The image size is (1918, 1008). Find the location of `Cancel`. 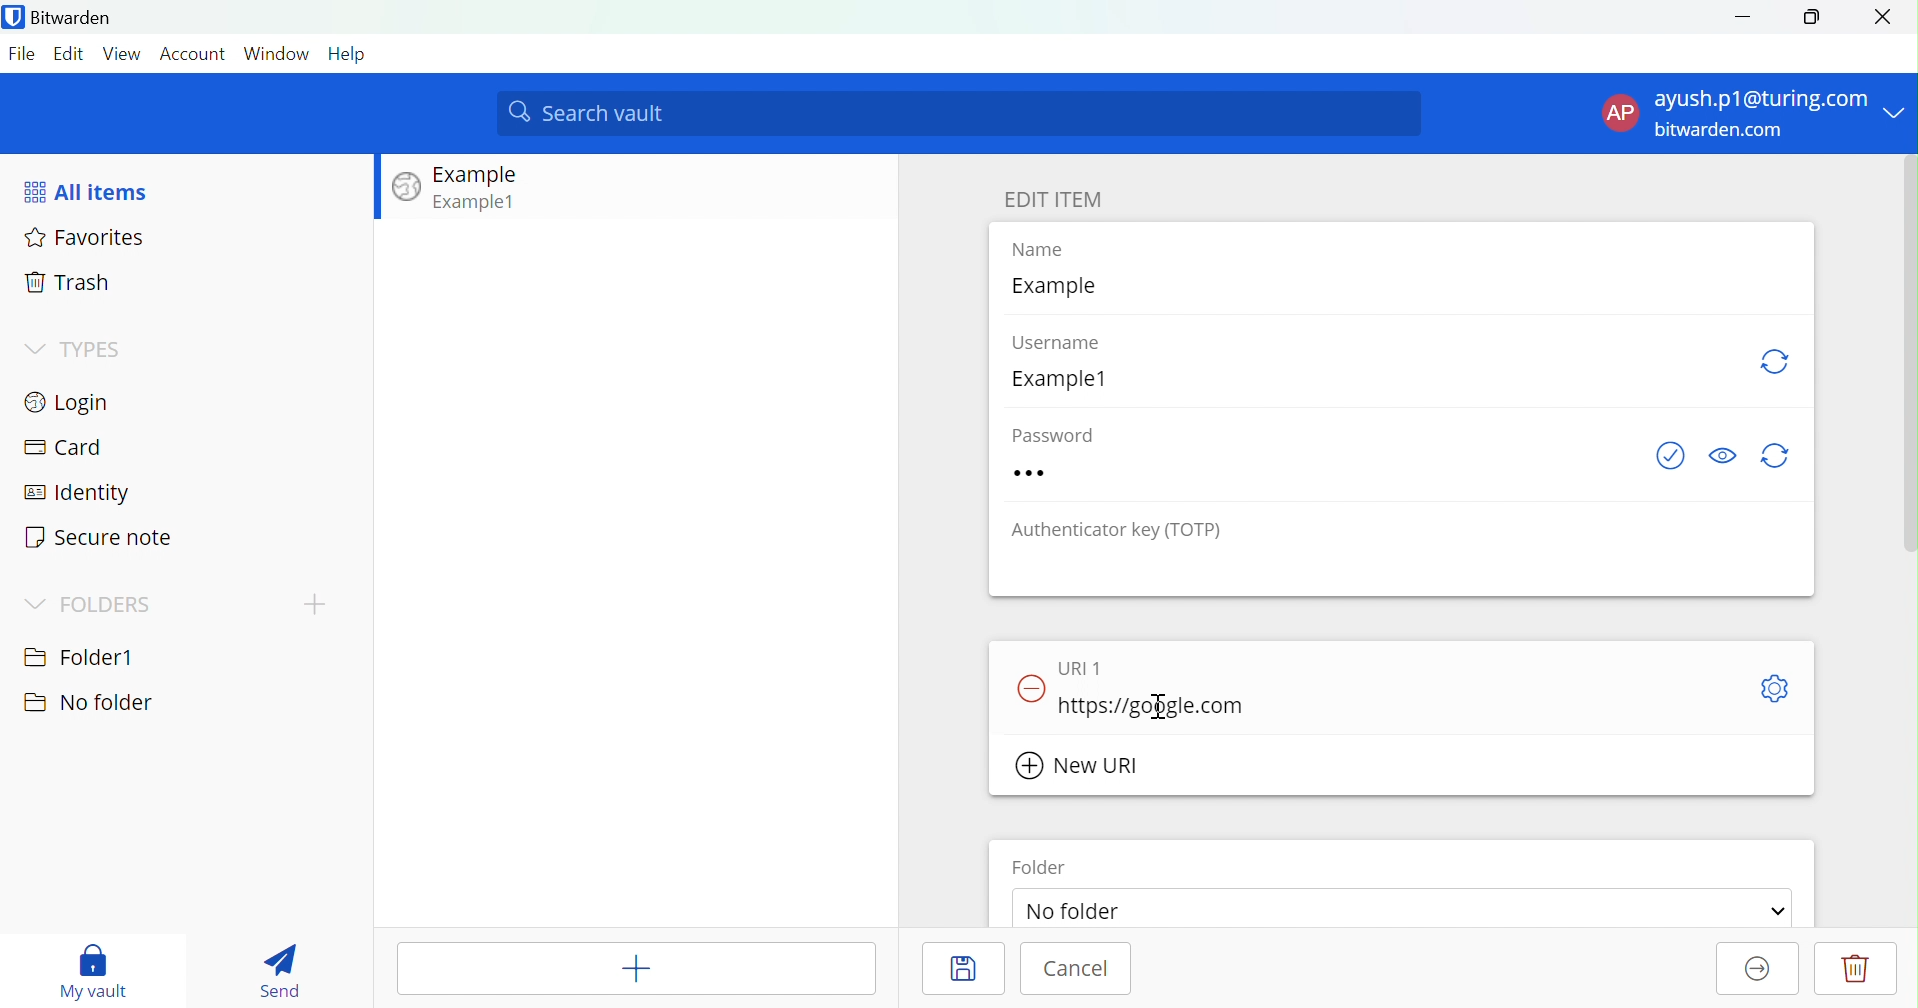

Cancel is located at coordinates (1080, 971).